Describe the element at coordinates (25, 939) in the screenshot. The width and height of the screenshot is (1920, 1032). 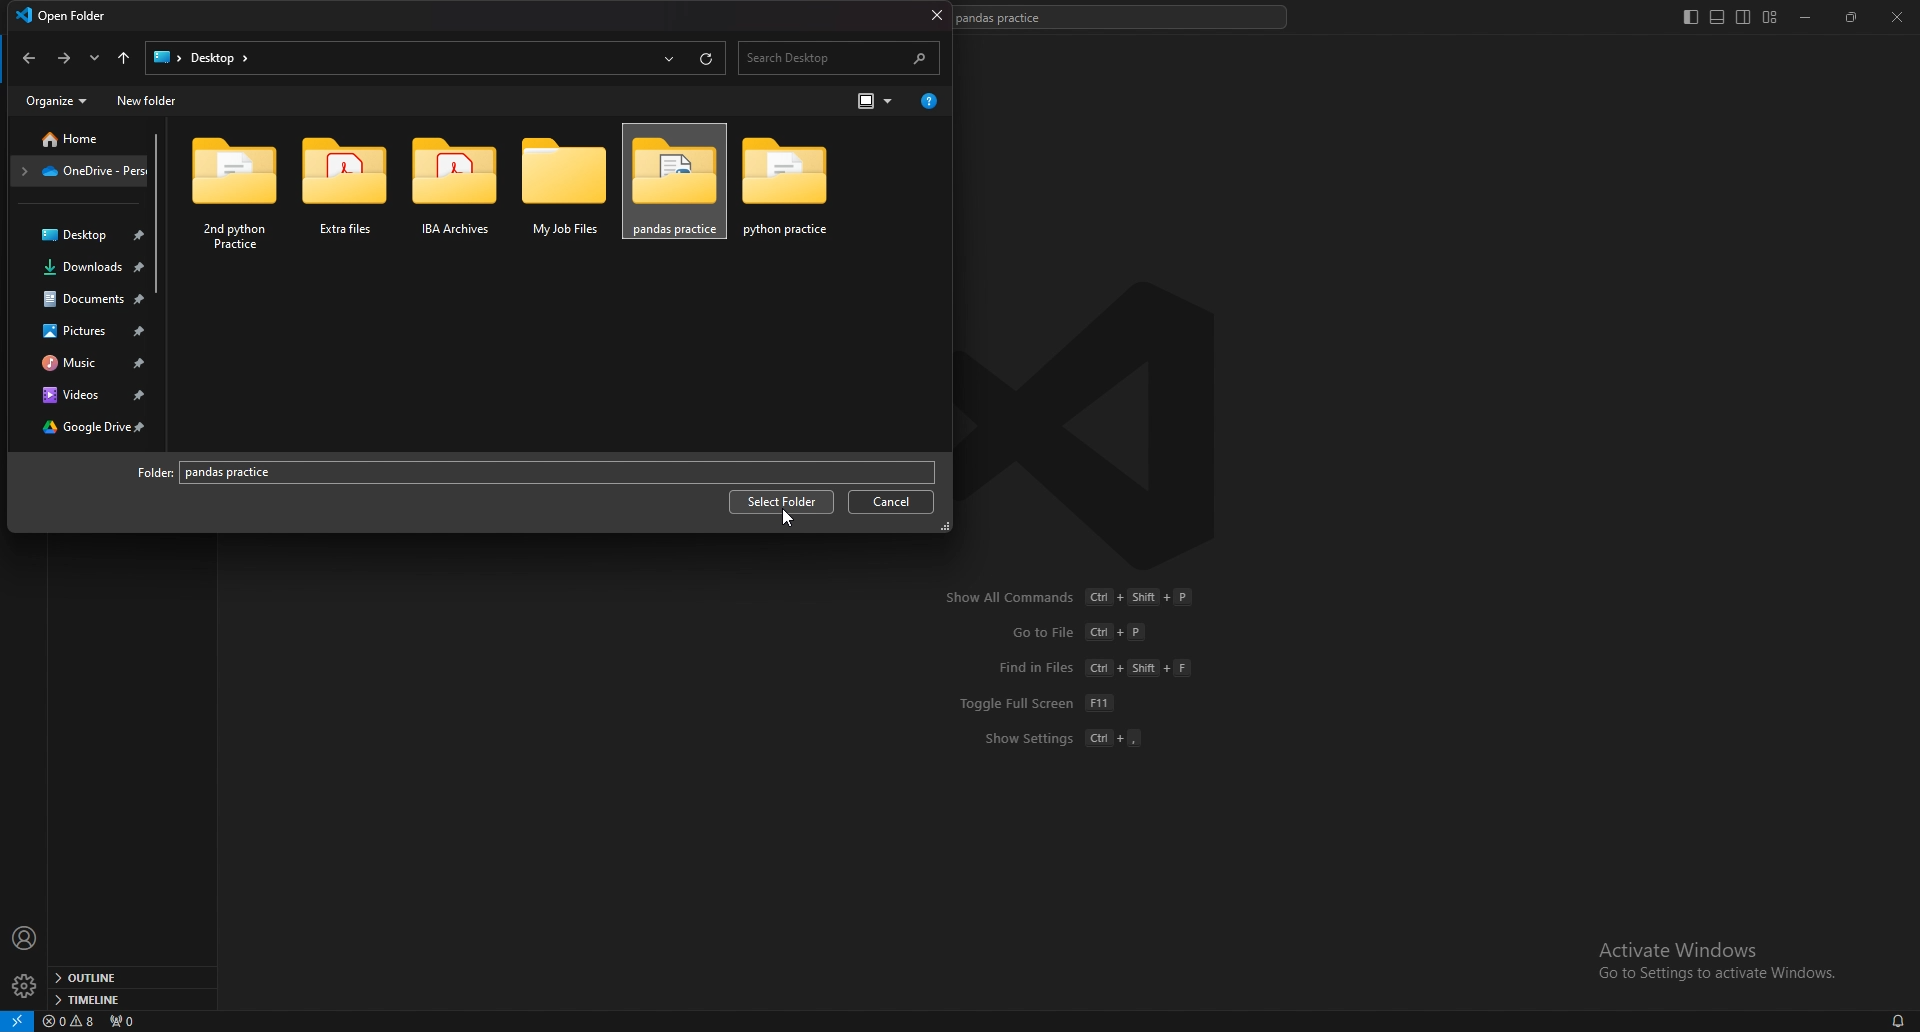
I see `profile` at that location.